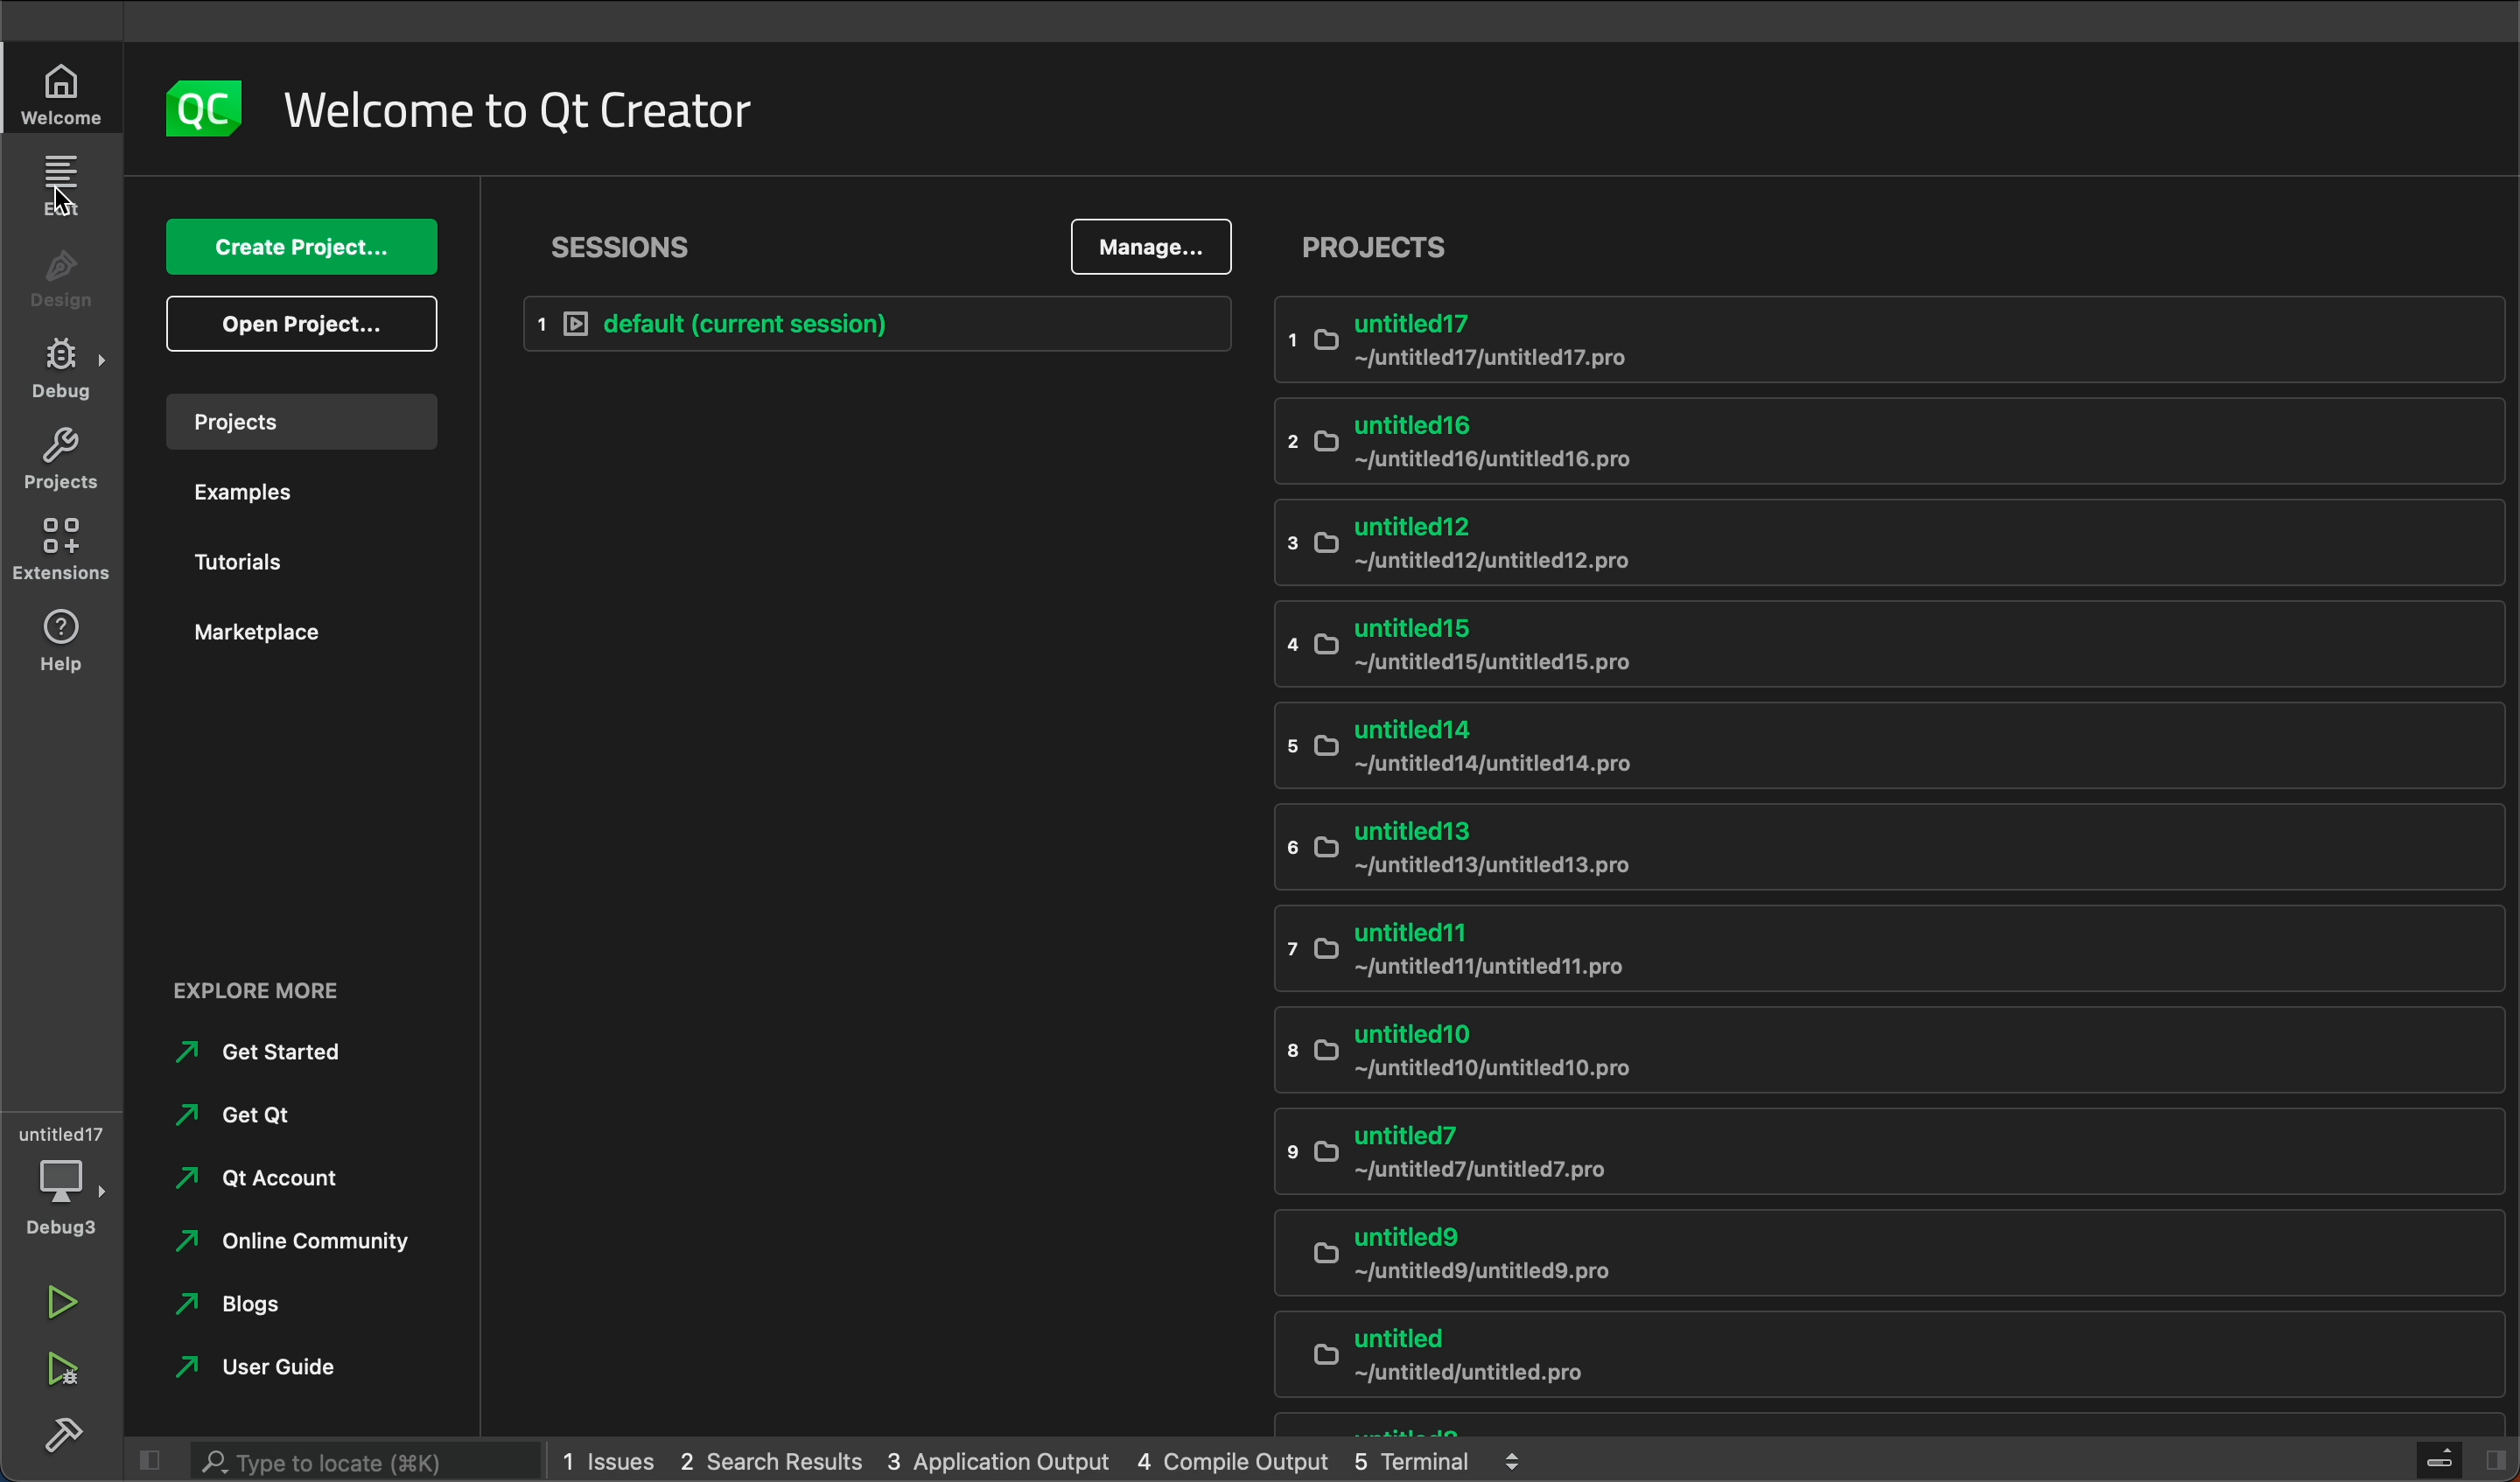 The height and width of the screenshot is (1482, 2520). What do you see at coordinates (253, 1183) in the screenshot?
I see `qt account` at bounding box center [253, 1183].